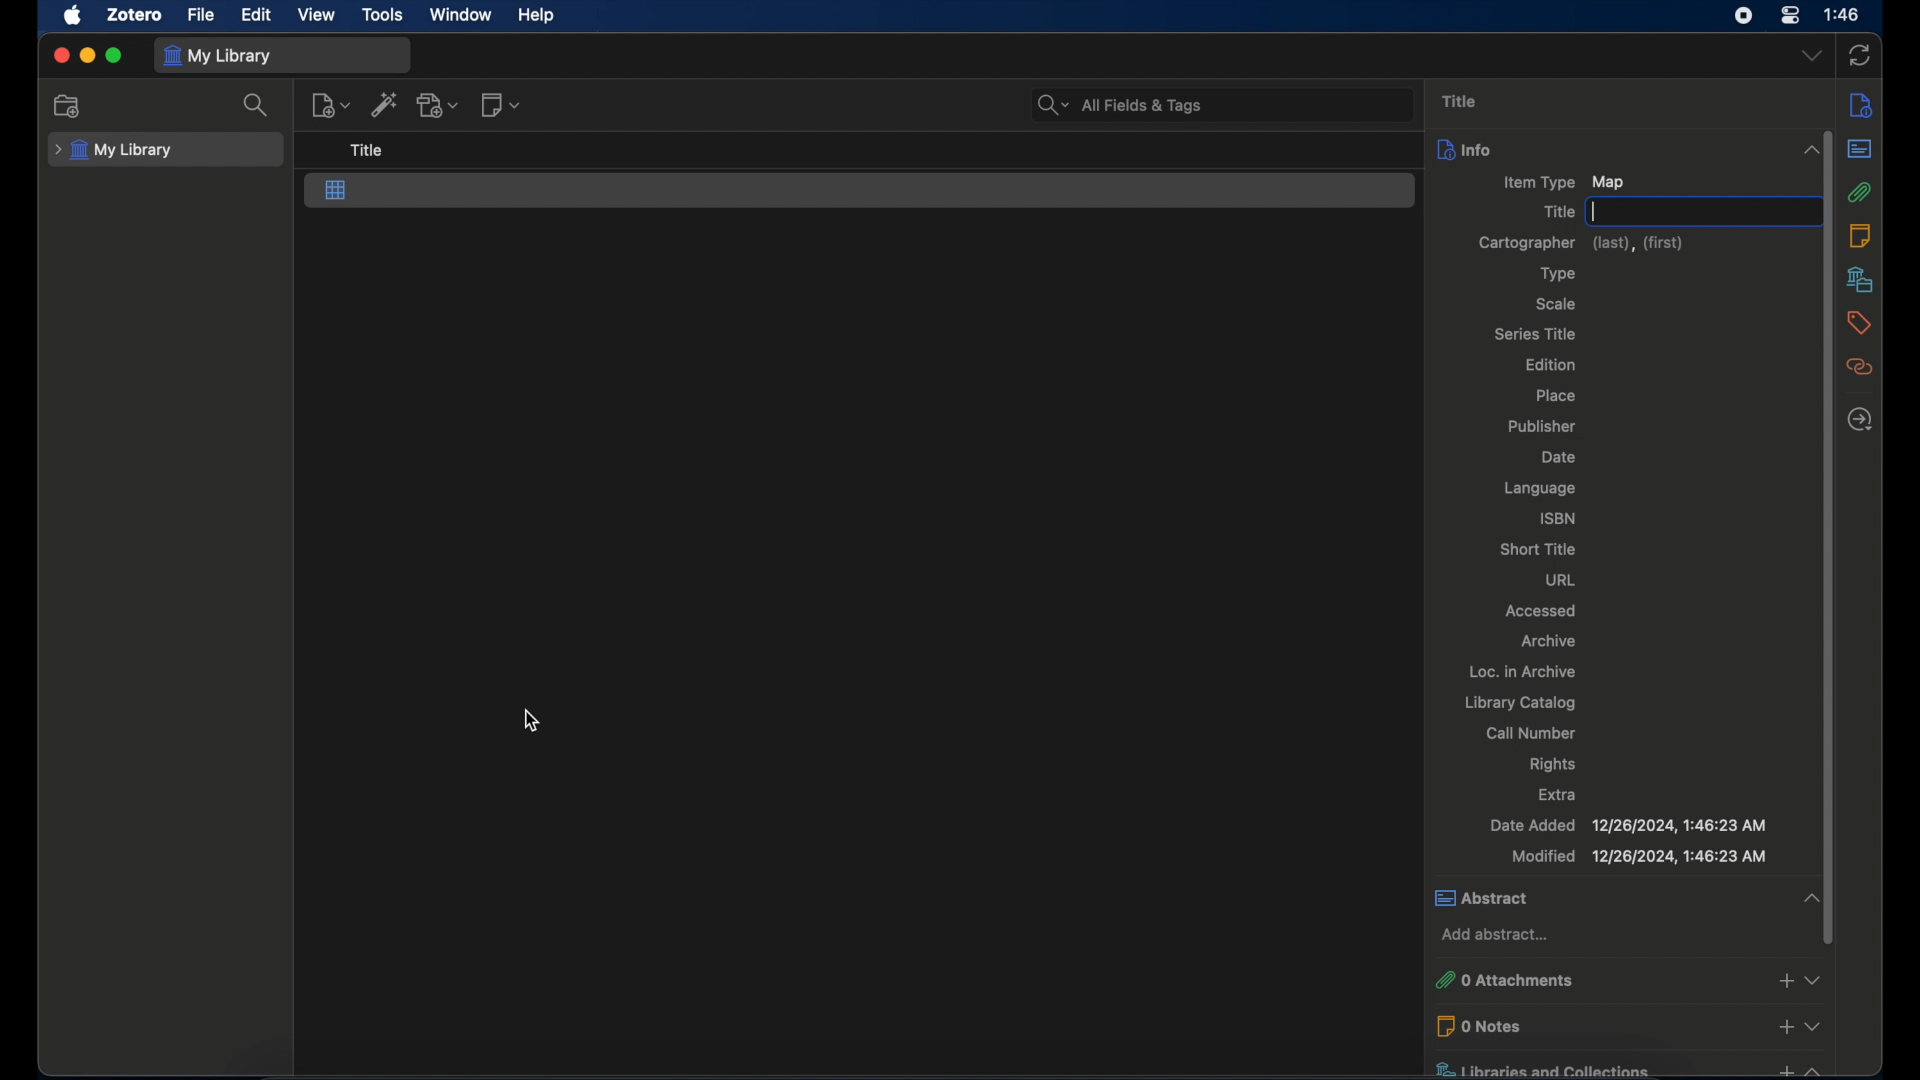 The image size is (1920, 1080). What do you see at coordinates (1527, 242) in the screenshot?
I see `Cartographer` at bounding box center [1527, 242].